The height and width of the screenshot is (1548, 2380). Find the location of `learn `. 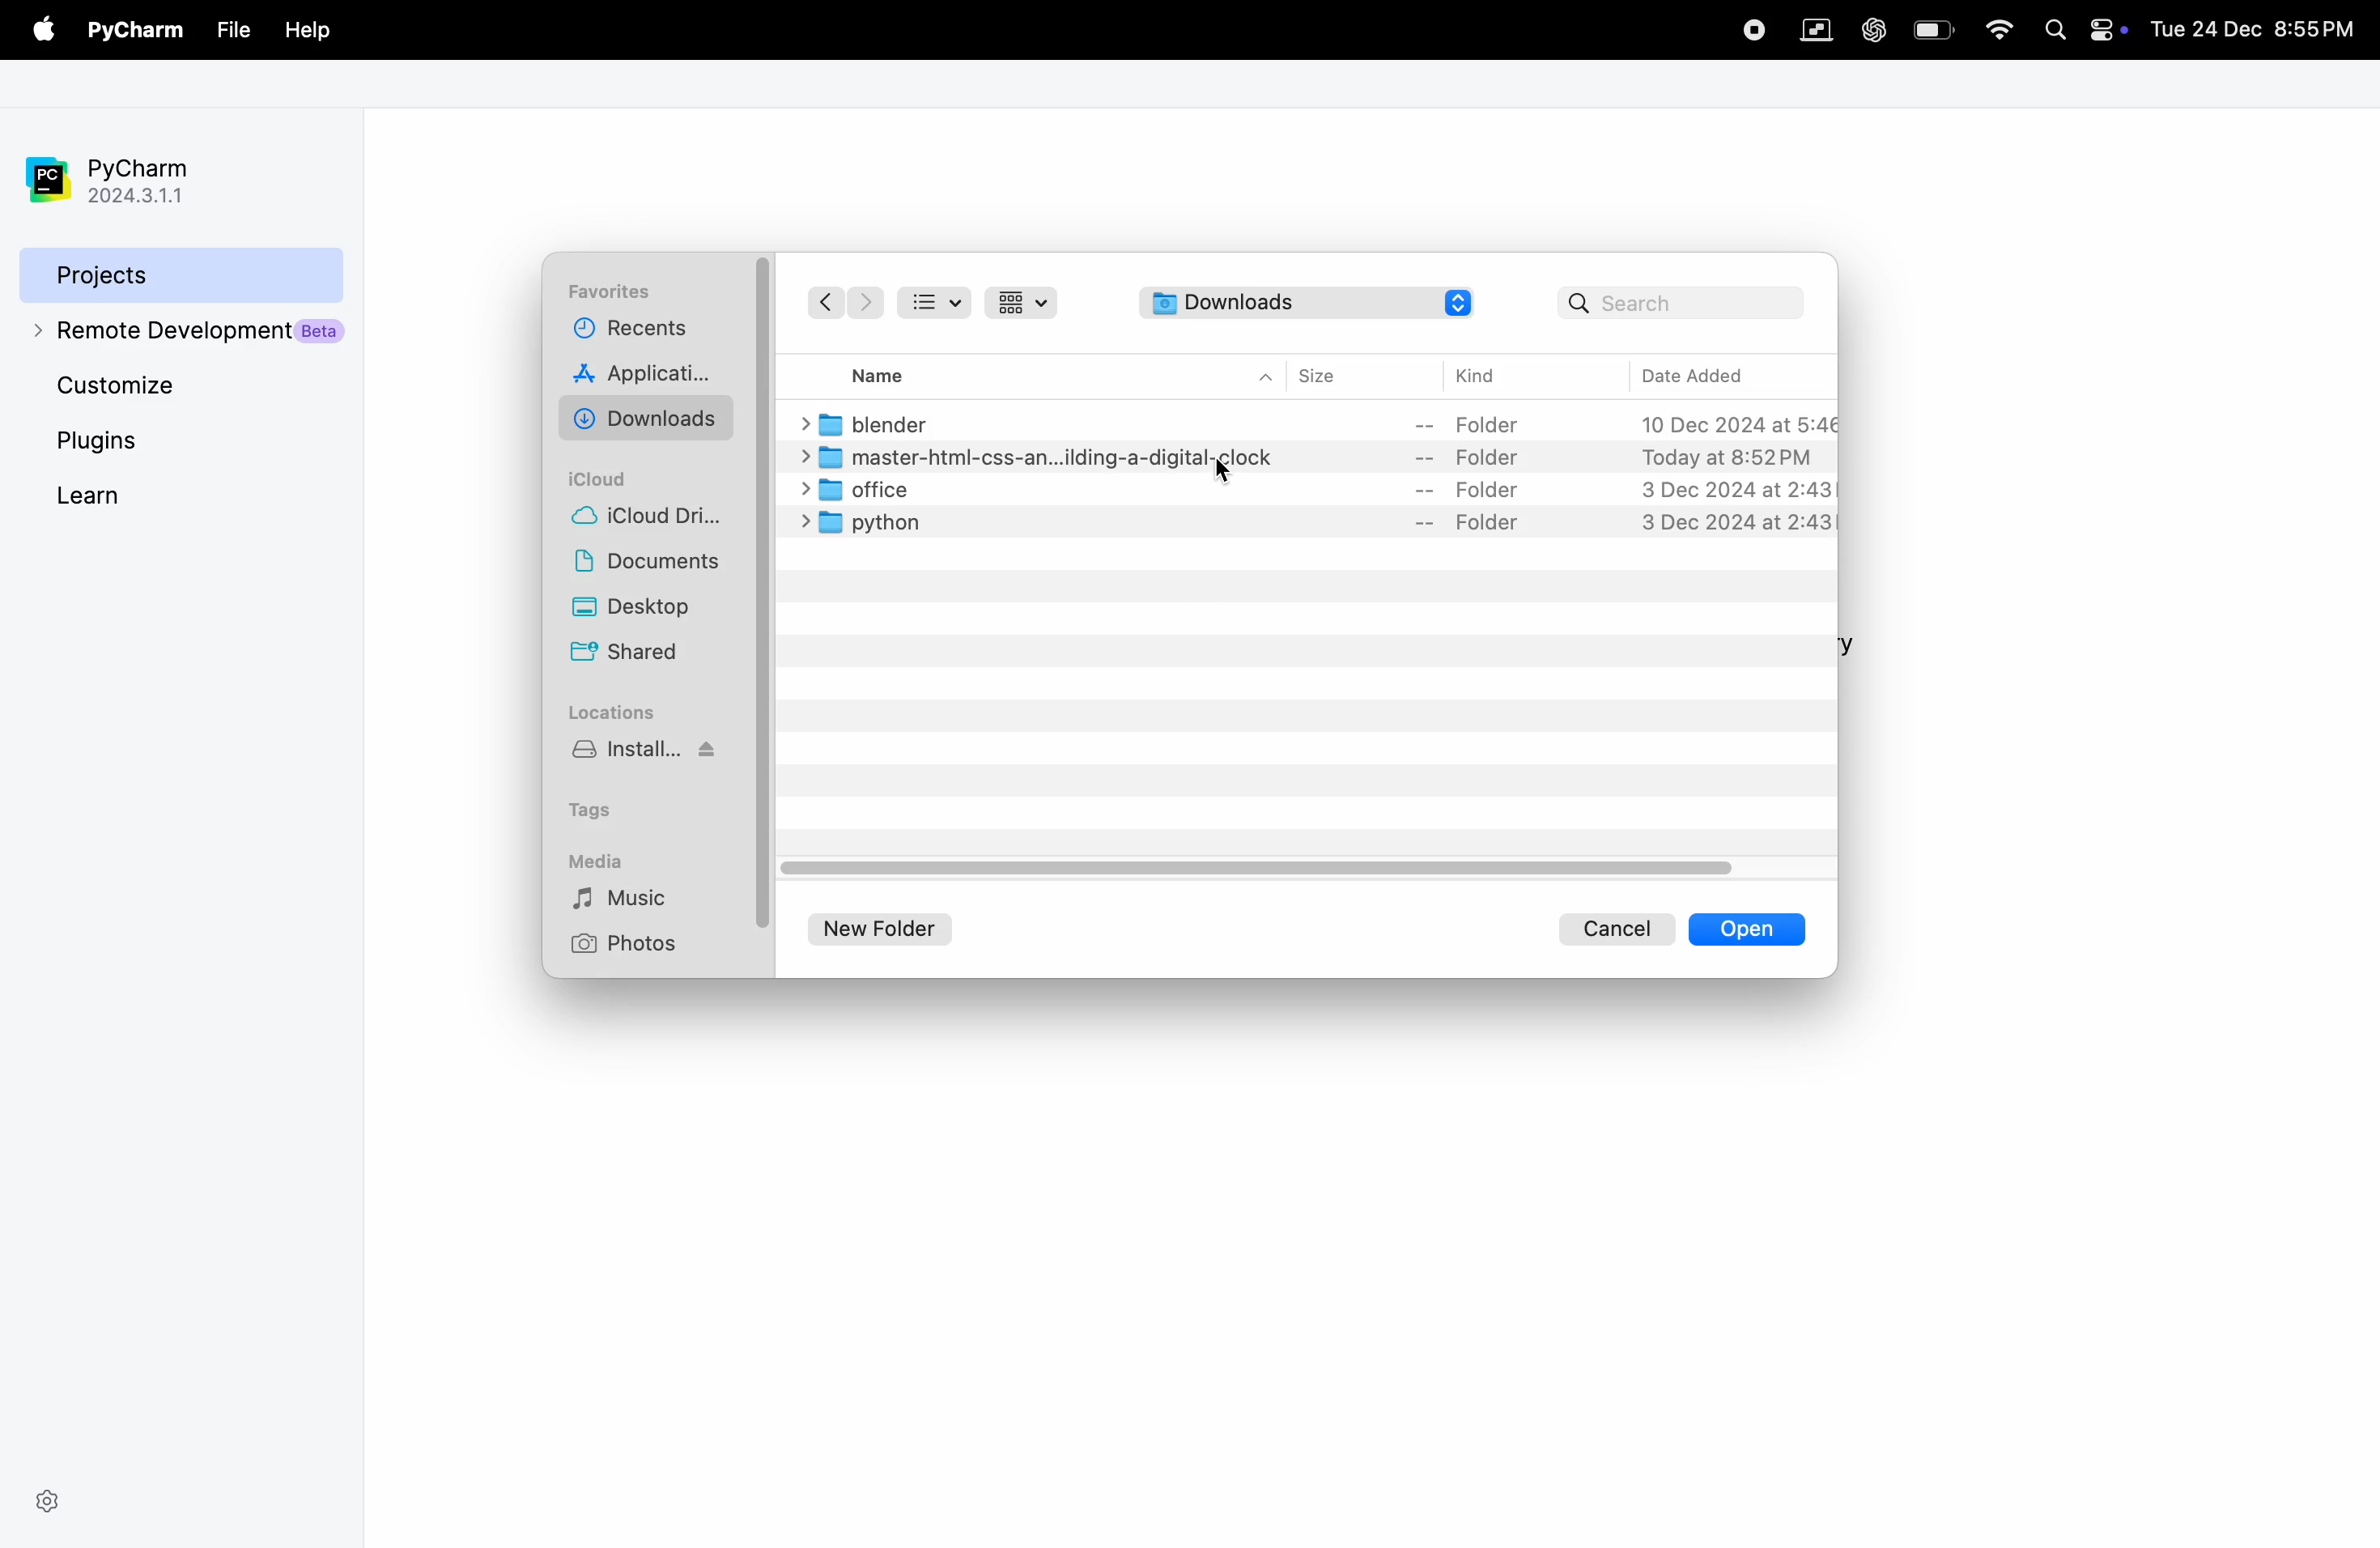

learn  is located at coordinates (146, 494).